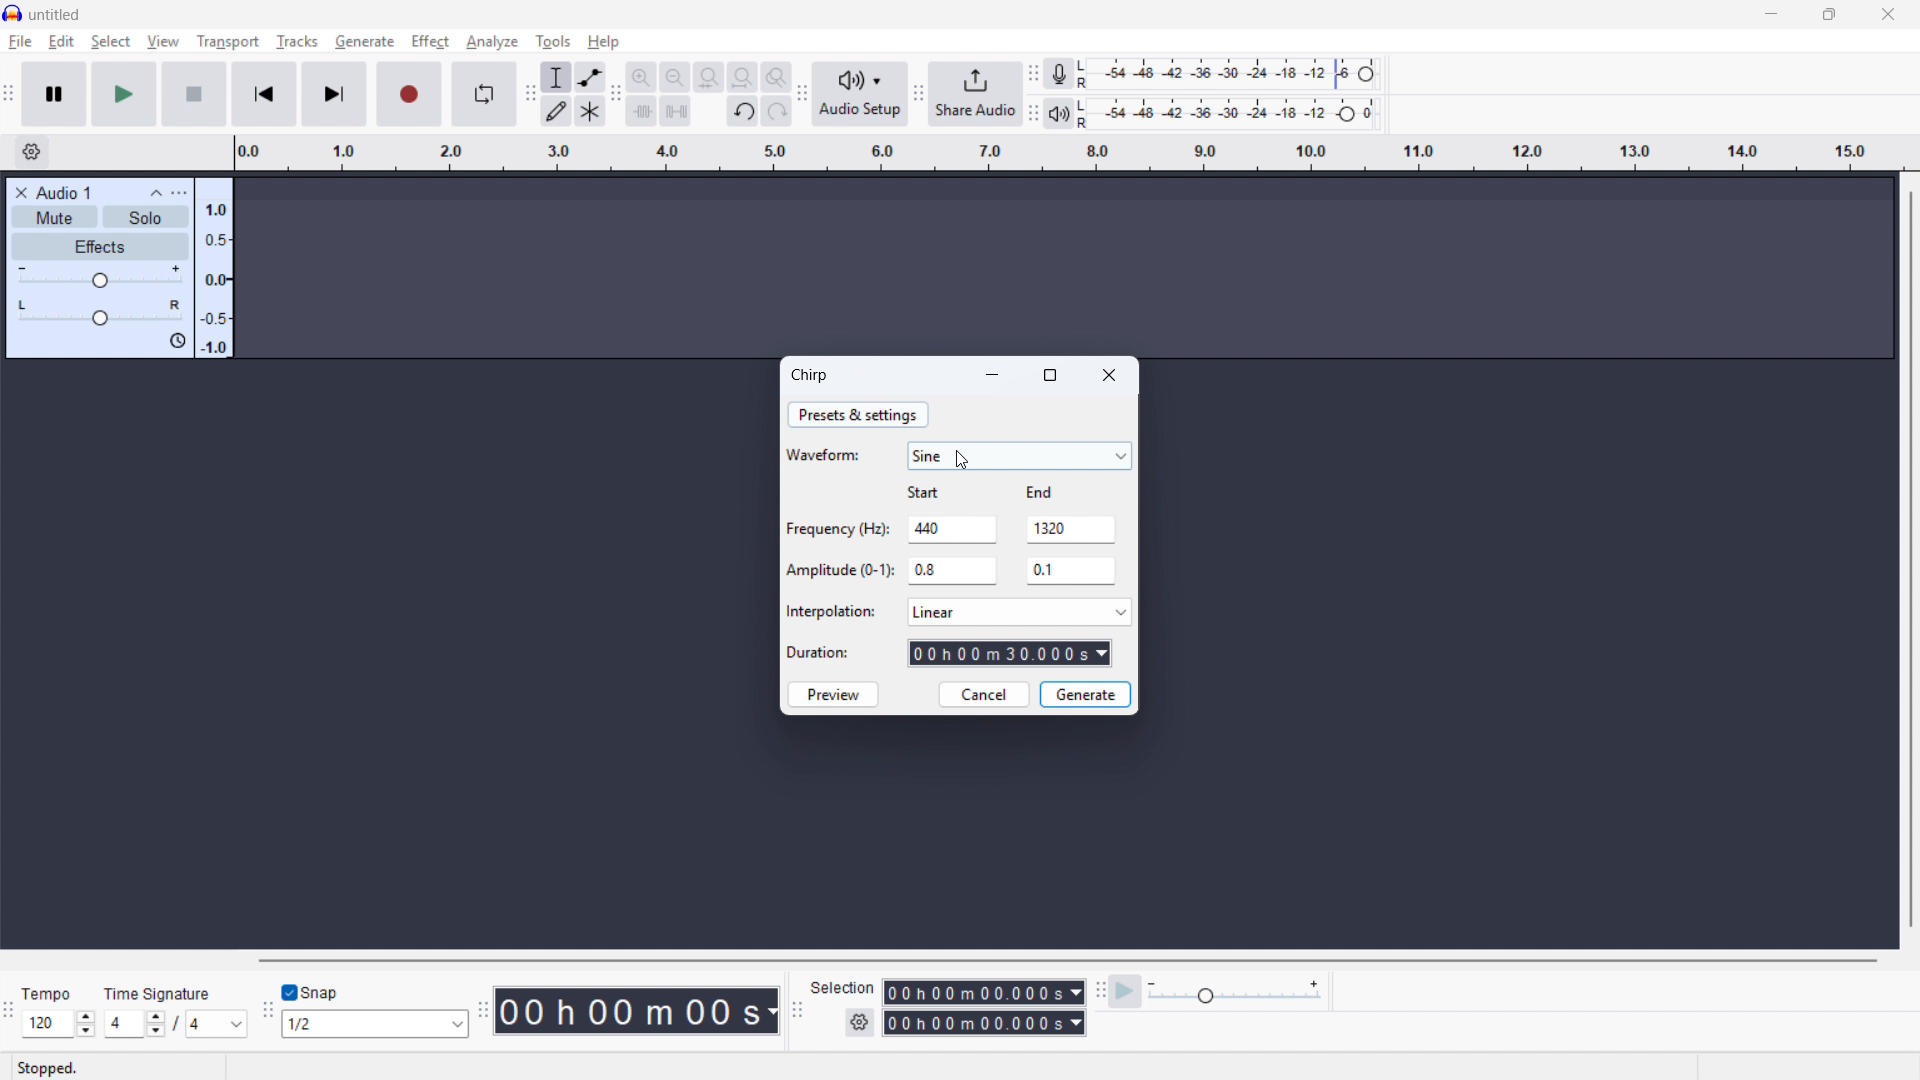 The width and height of the screenshot is (1920, 1080). I want to click on Generate , so click(364, 41).